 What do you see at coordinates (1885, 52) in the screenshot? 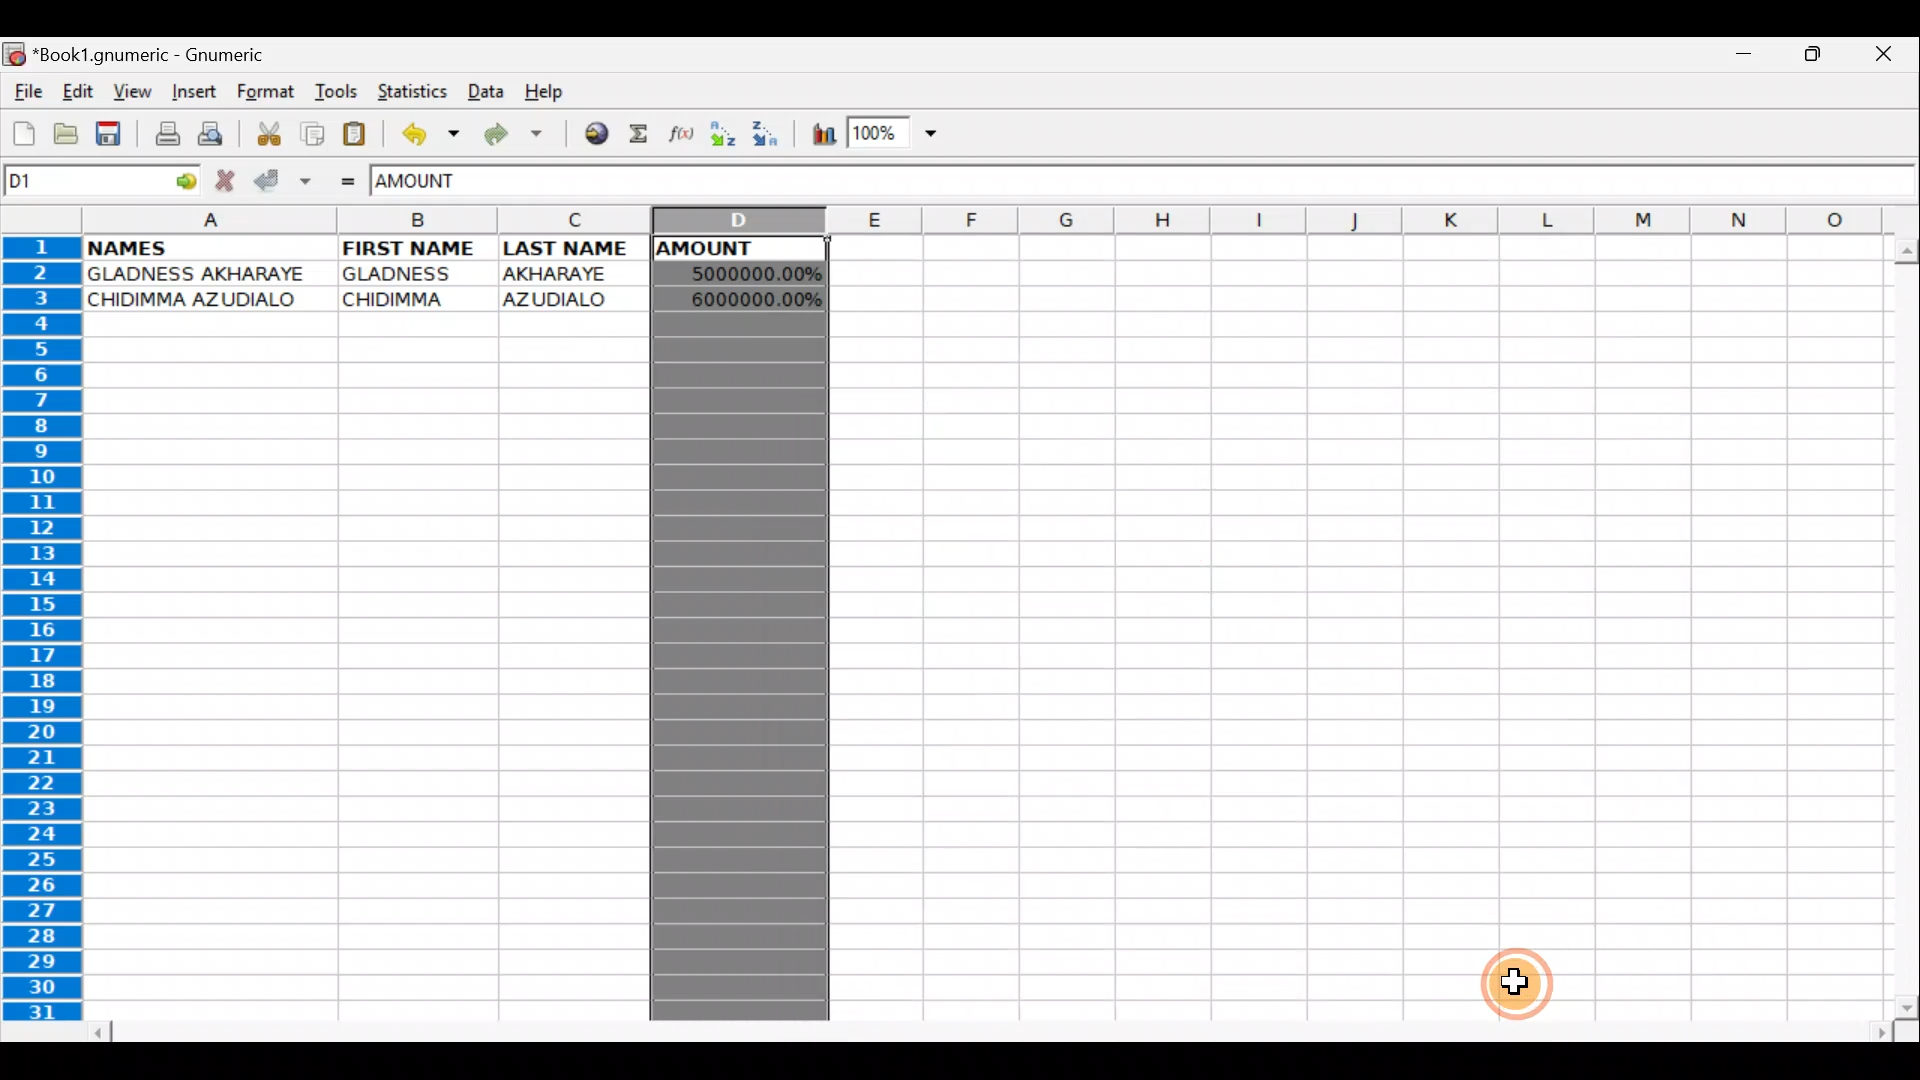
I see `Close` at bounding box center [1885, 52].